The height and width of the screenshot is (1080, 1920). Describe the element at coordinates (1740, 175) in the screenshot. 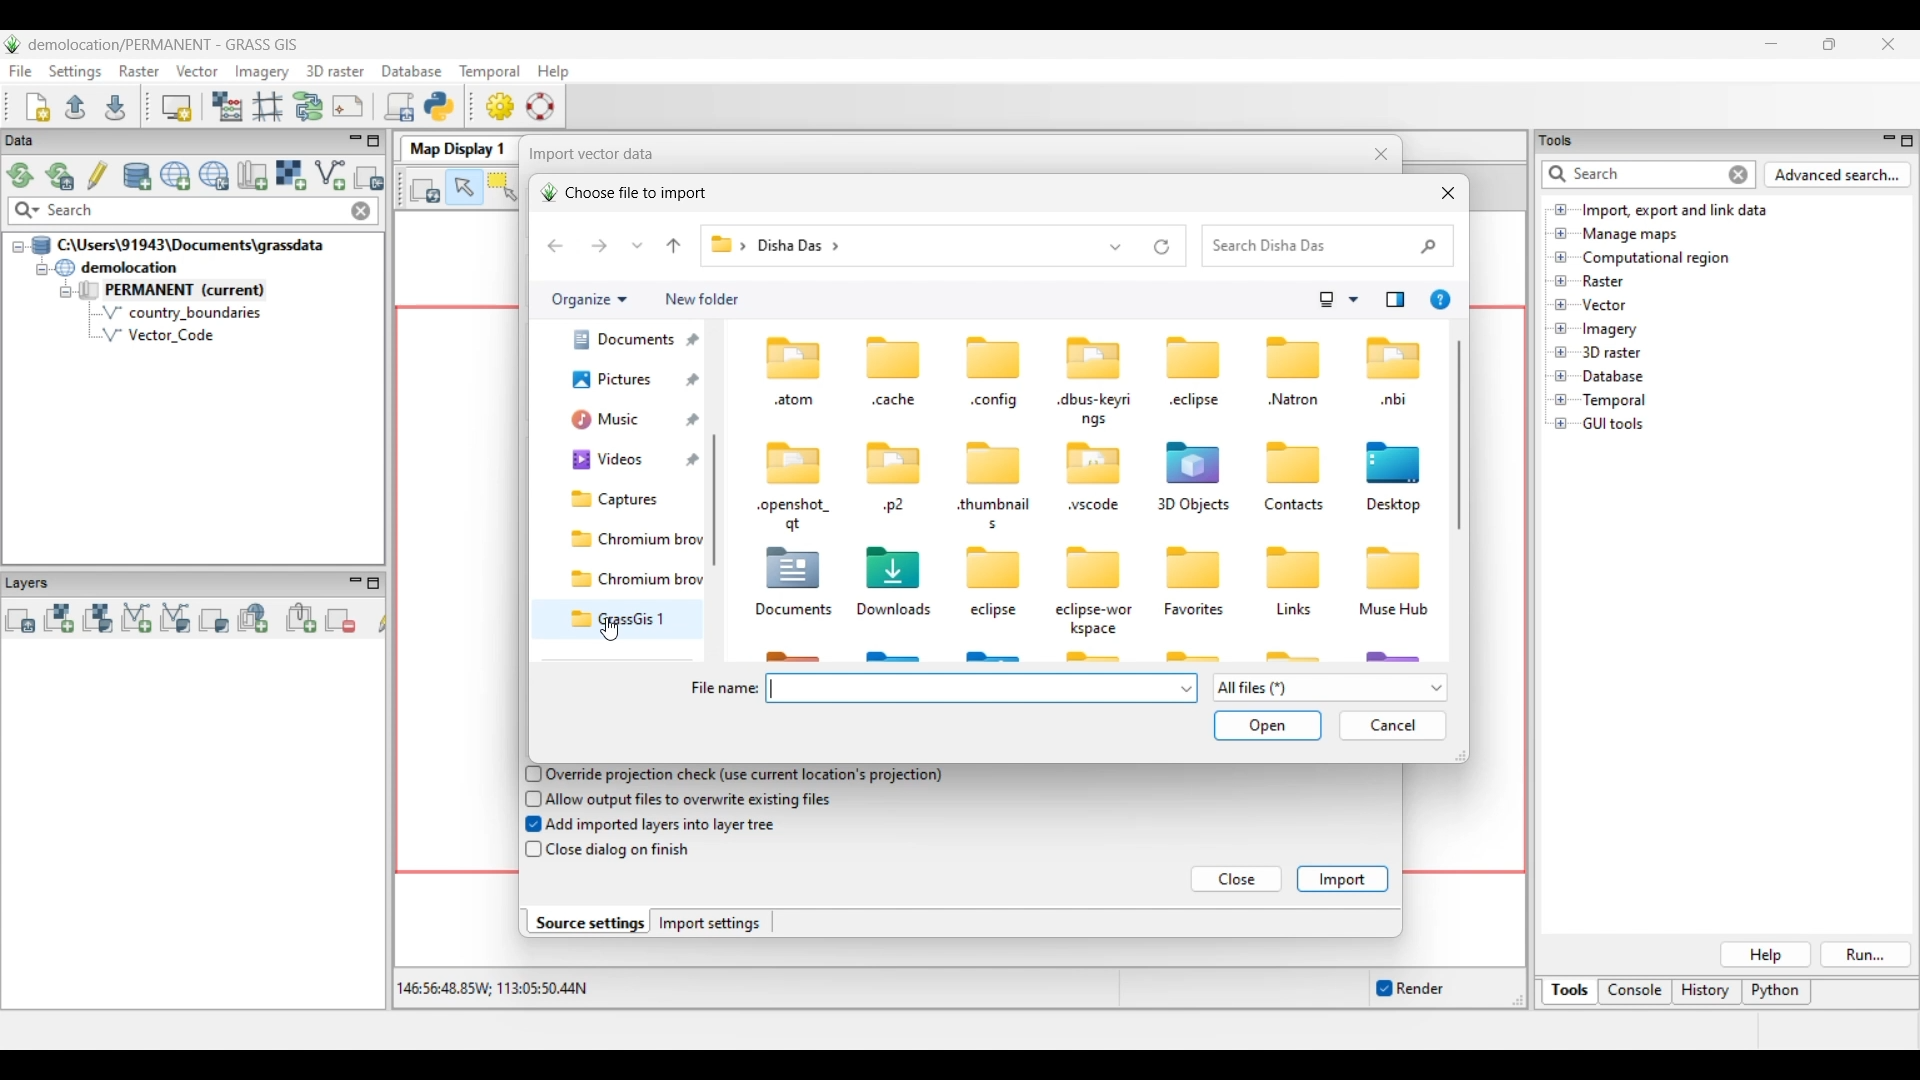

I see `Close input for quick search` at that location.